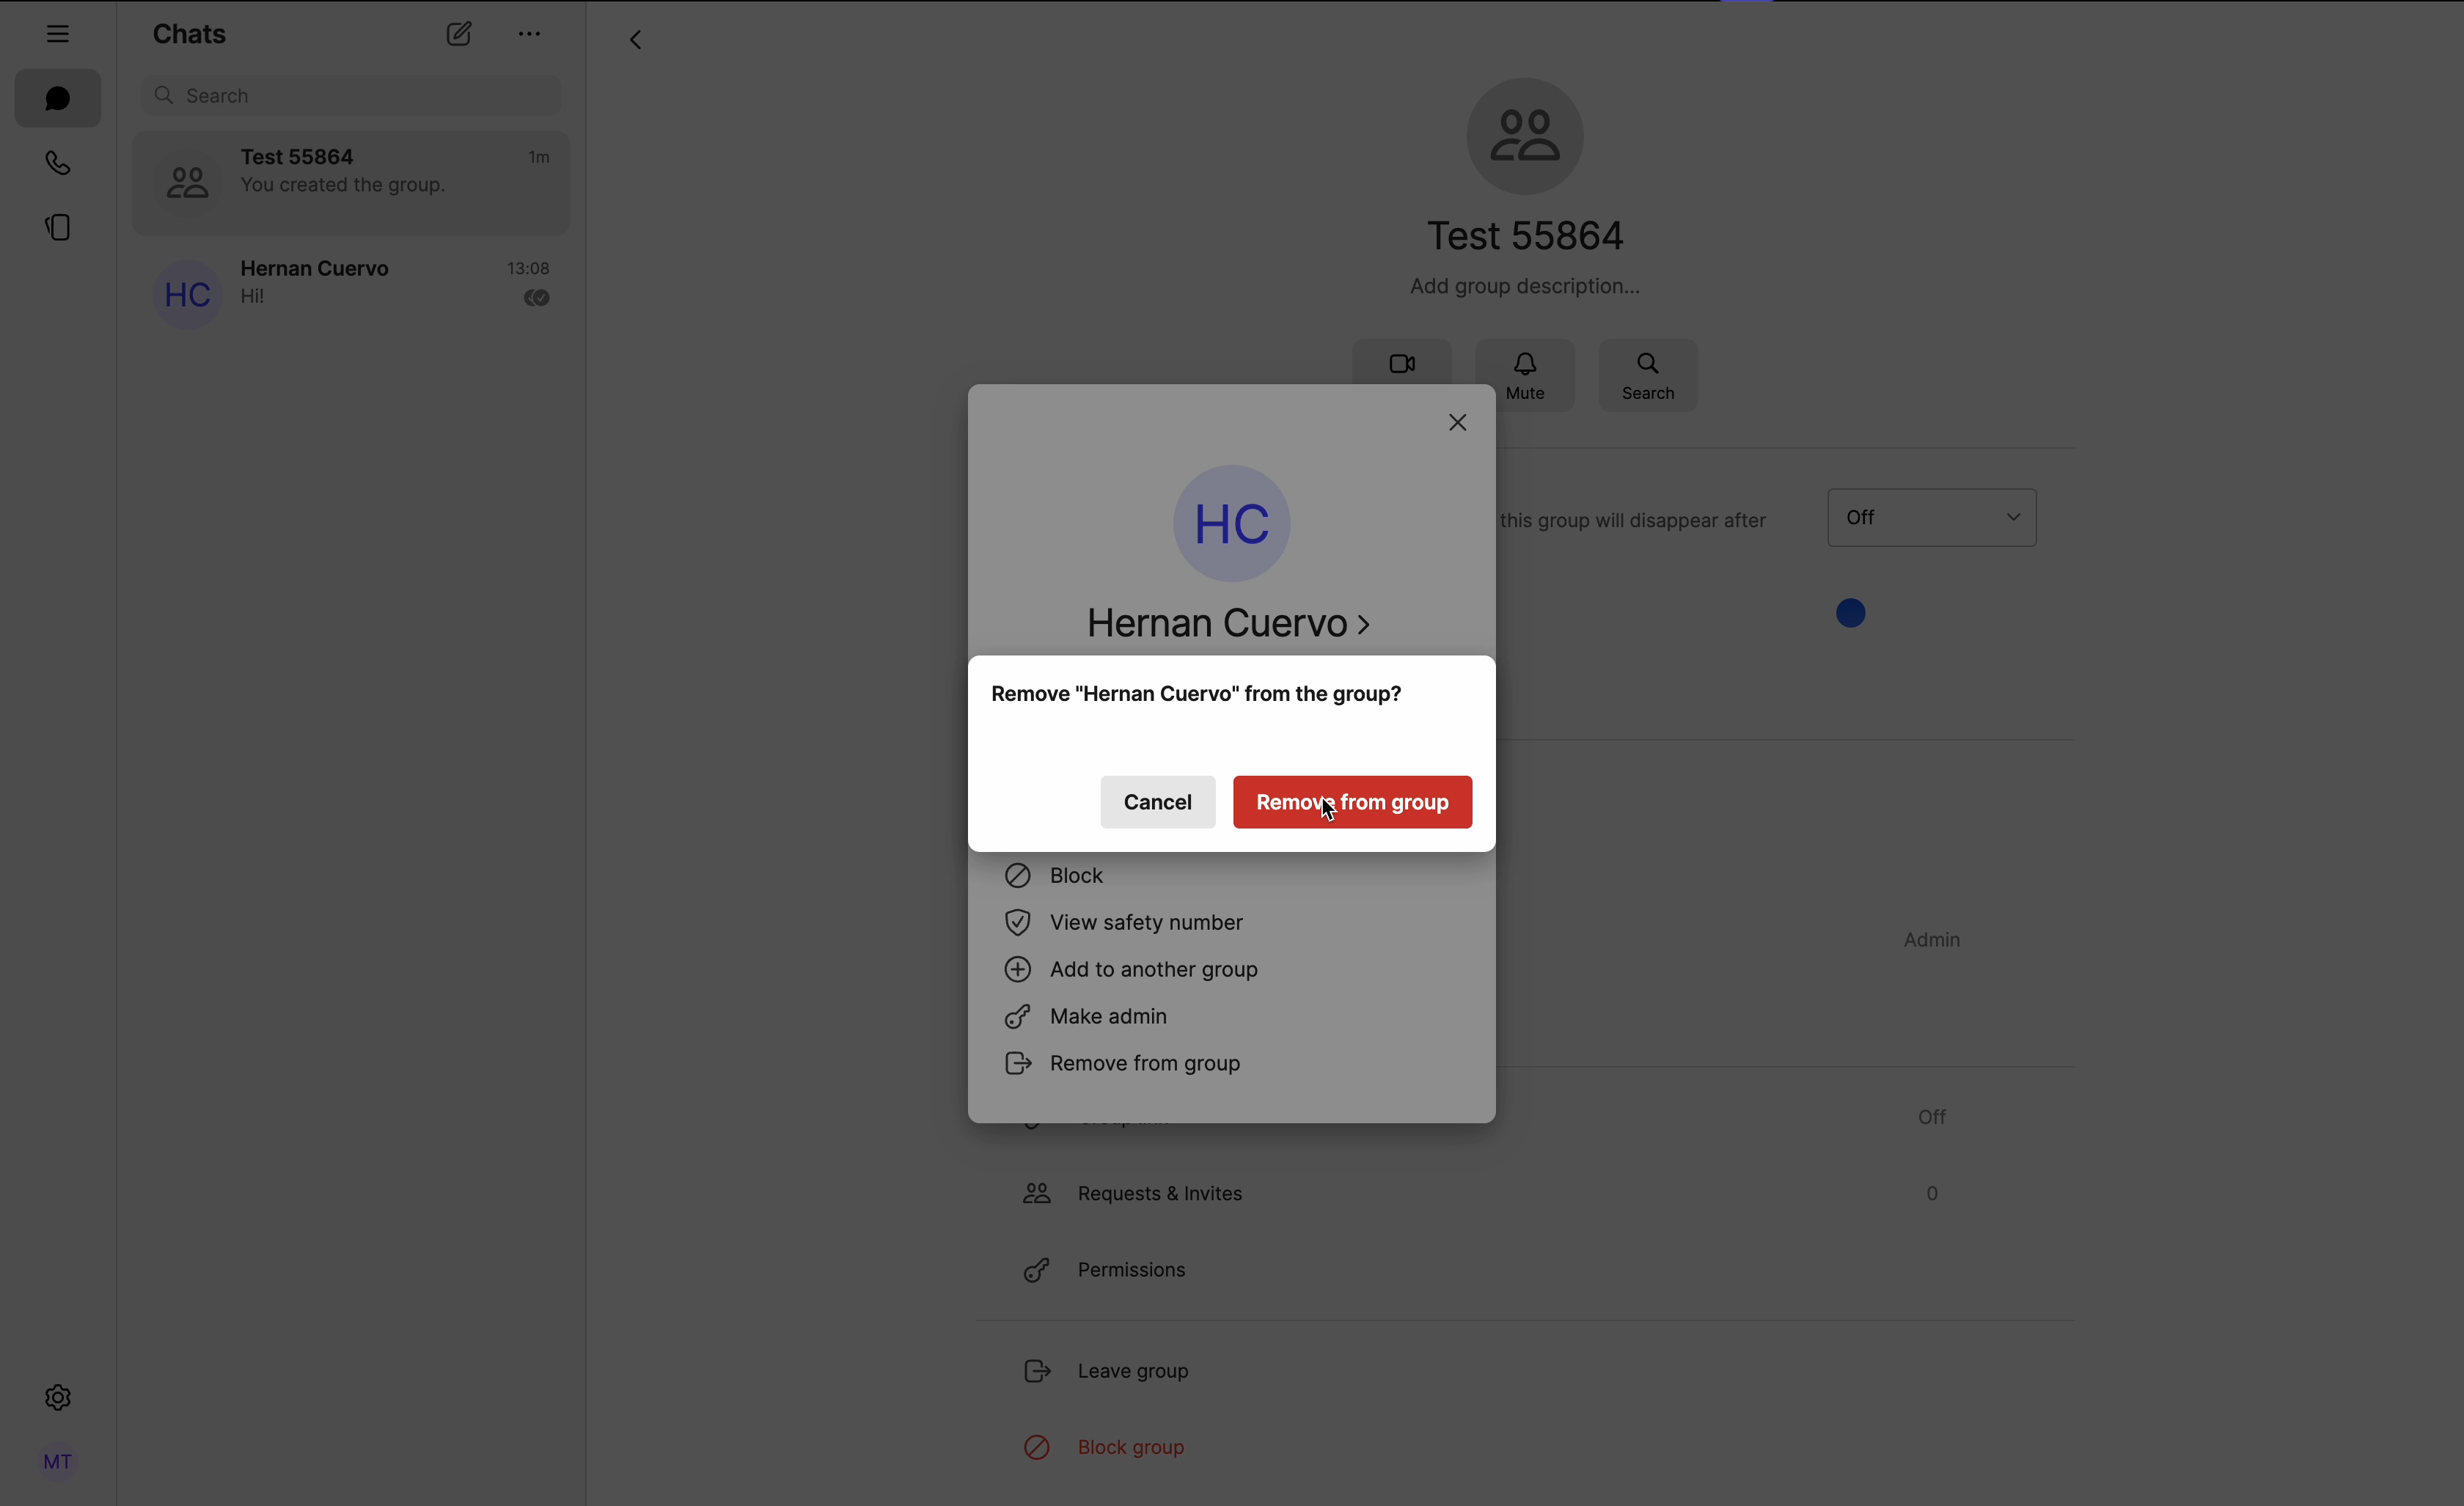 The width and height of the screenshot is (2464, 1506). Describe the element at coordinates (1106, 1450) in the screenshot. I see `block group` at that location.